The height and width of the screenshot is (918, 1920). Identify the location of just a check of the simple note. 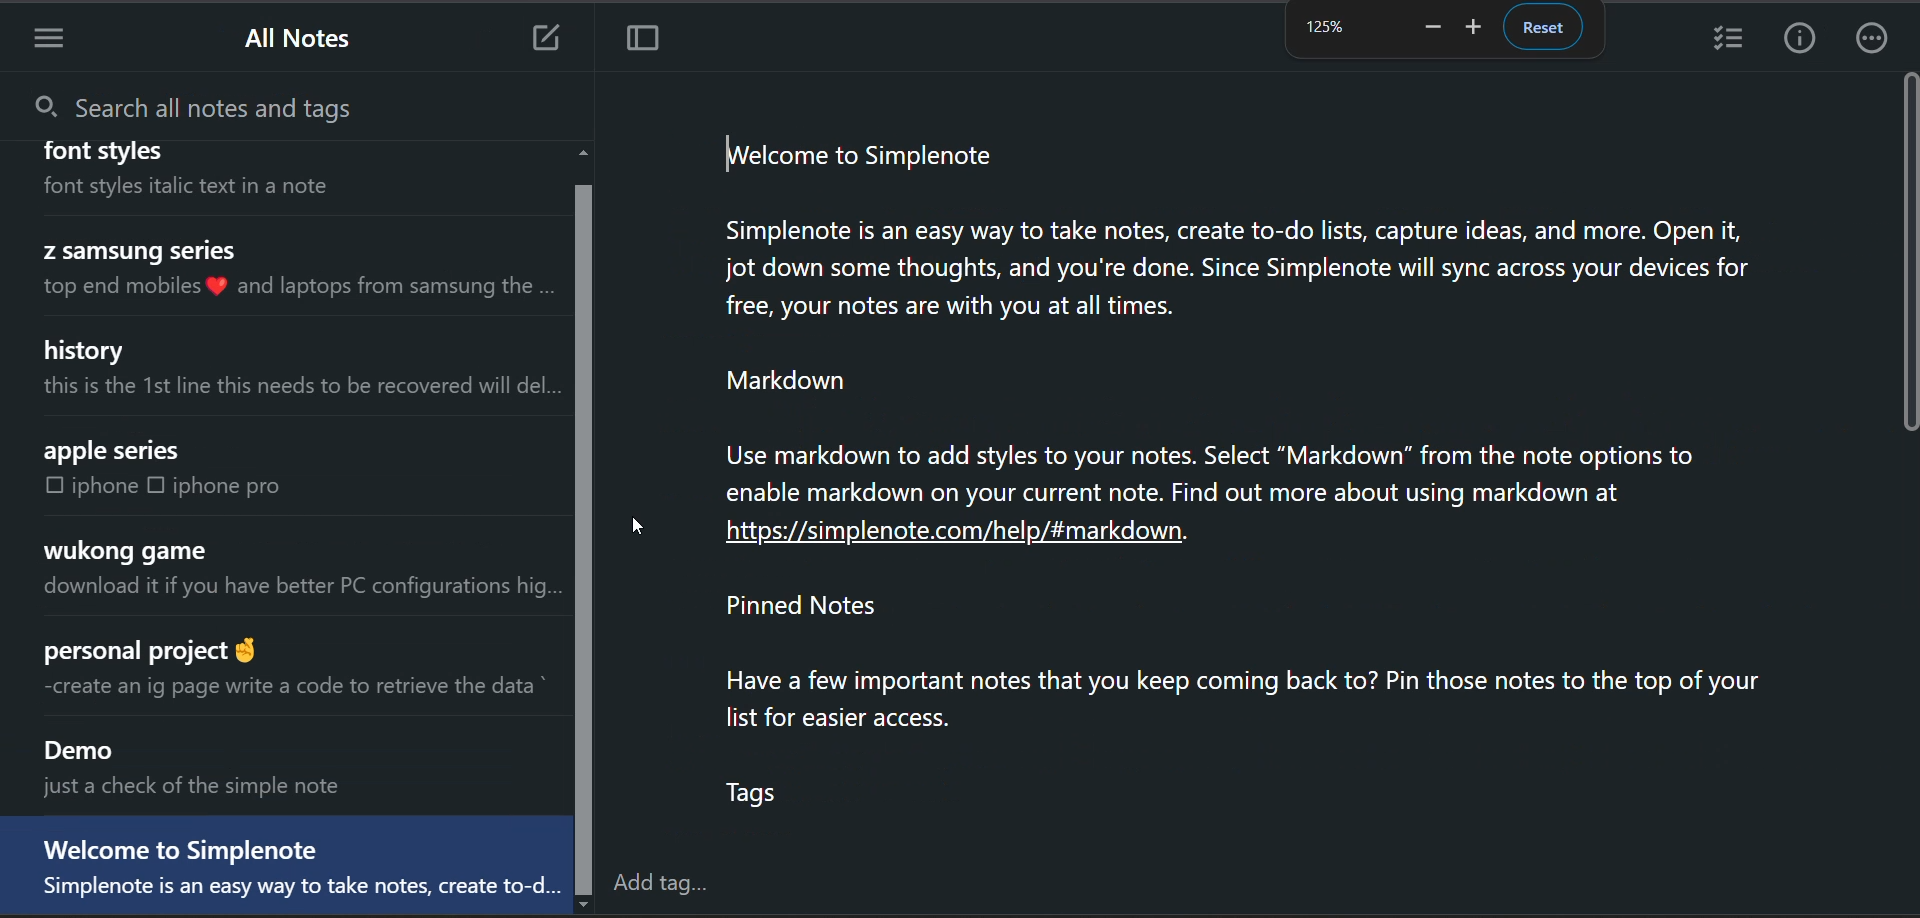
(199, 790).